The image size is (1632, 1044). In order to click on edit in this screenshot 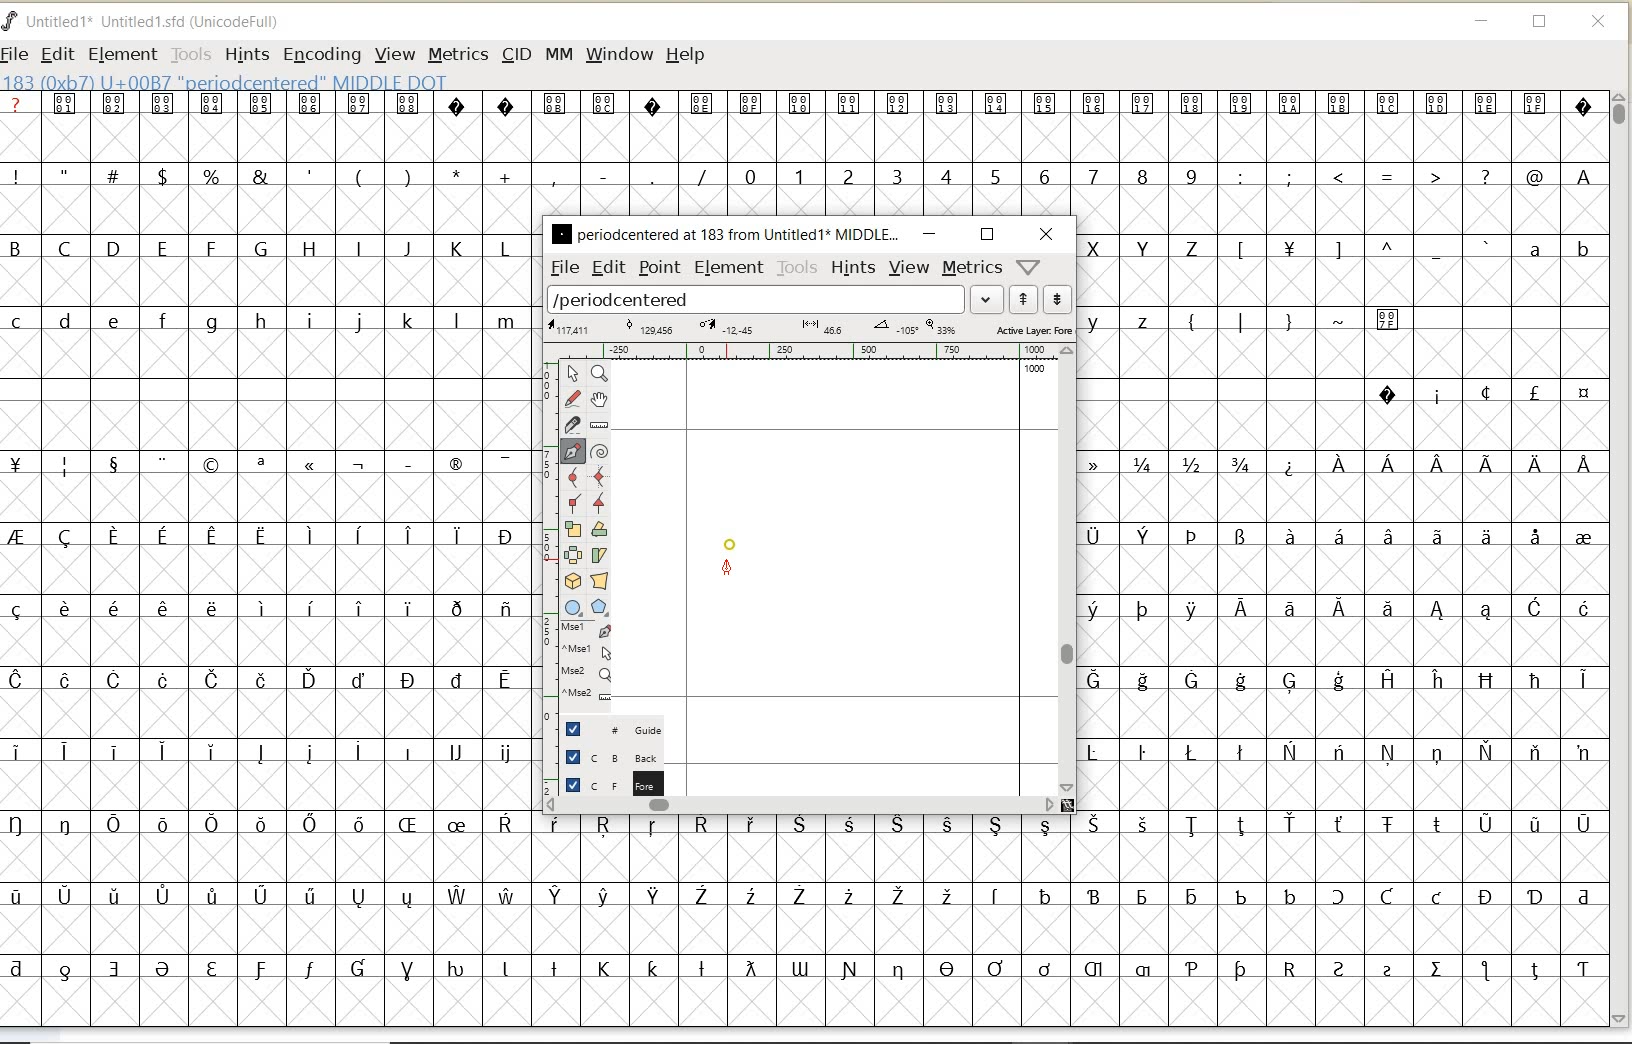, I will do `click(607, 267)`.